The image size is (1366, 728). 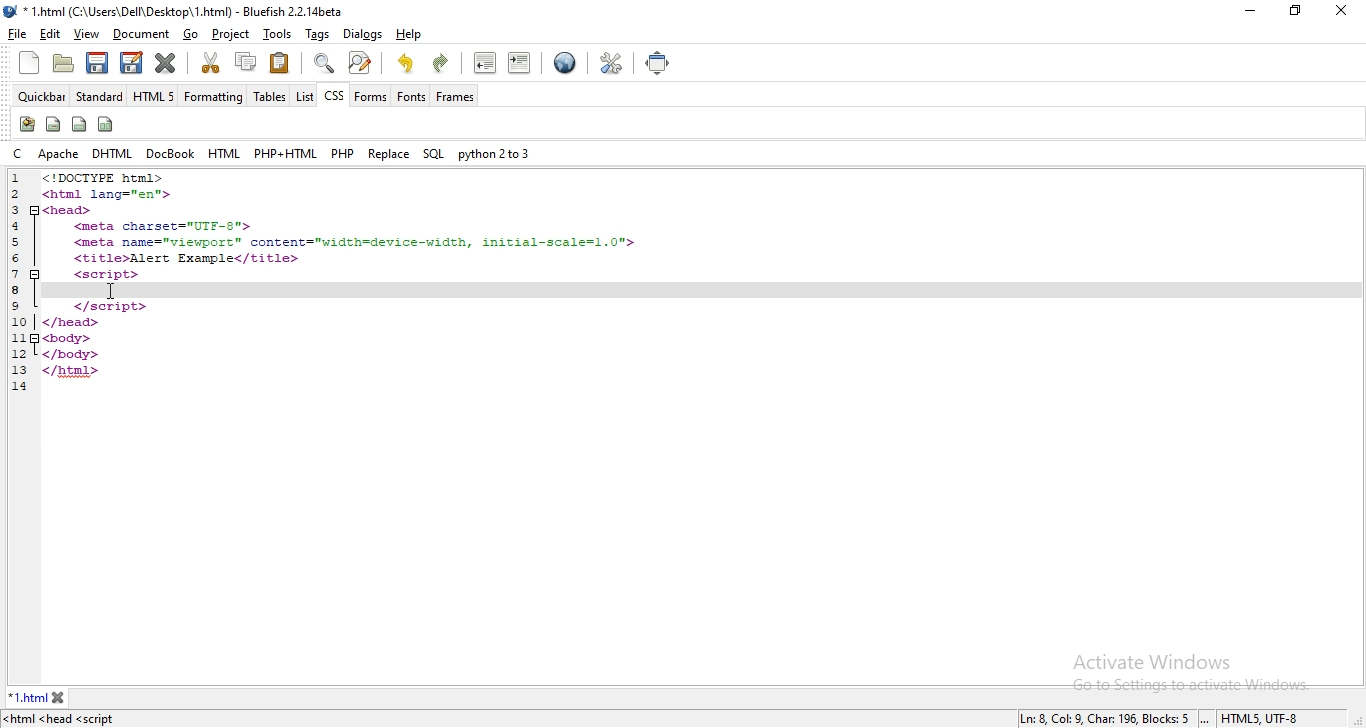 I want to click on </body>, so click(x=69, y=353).